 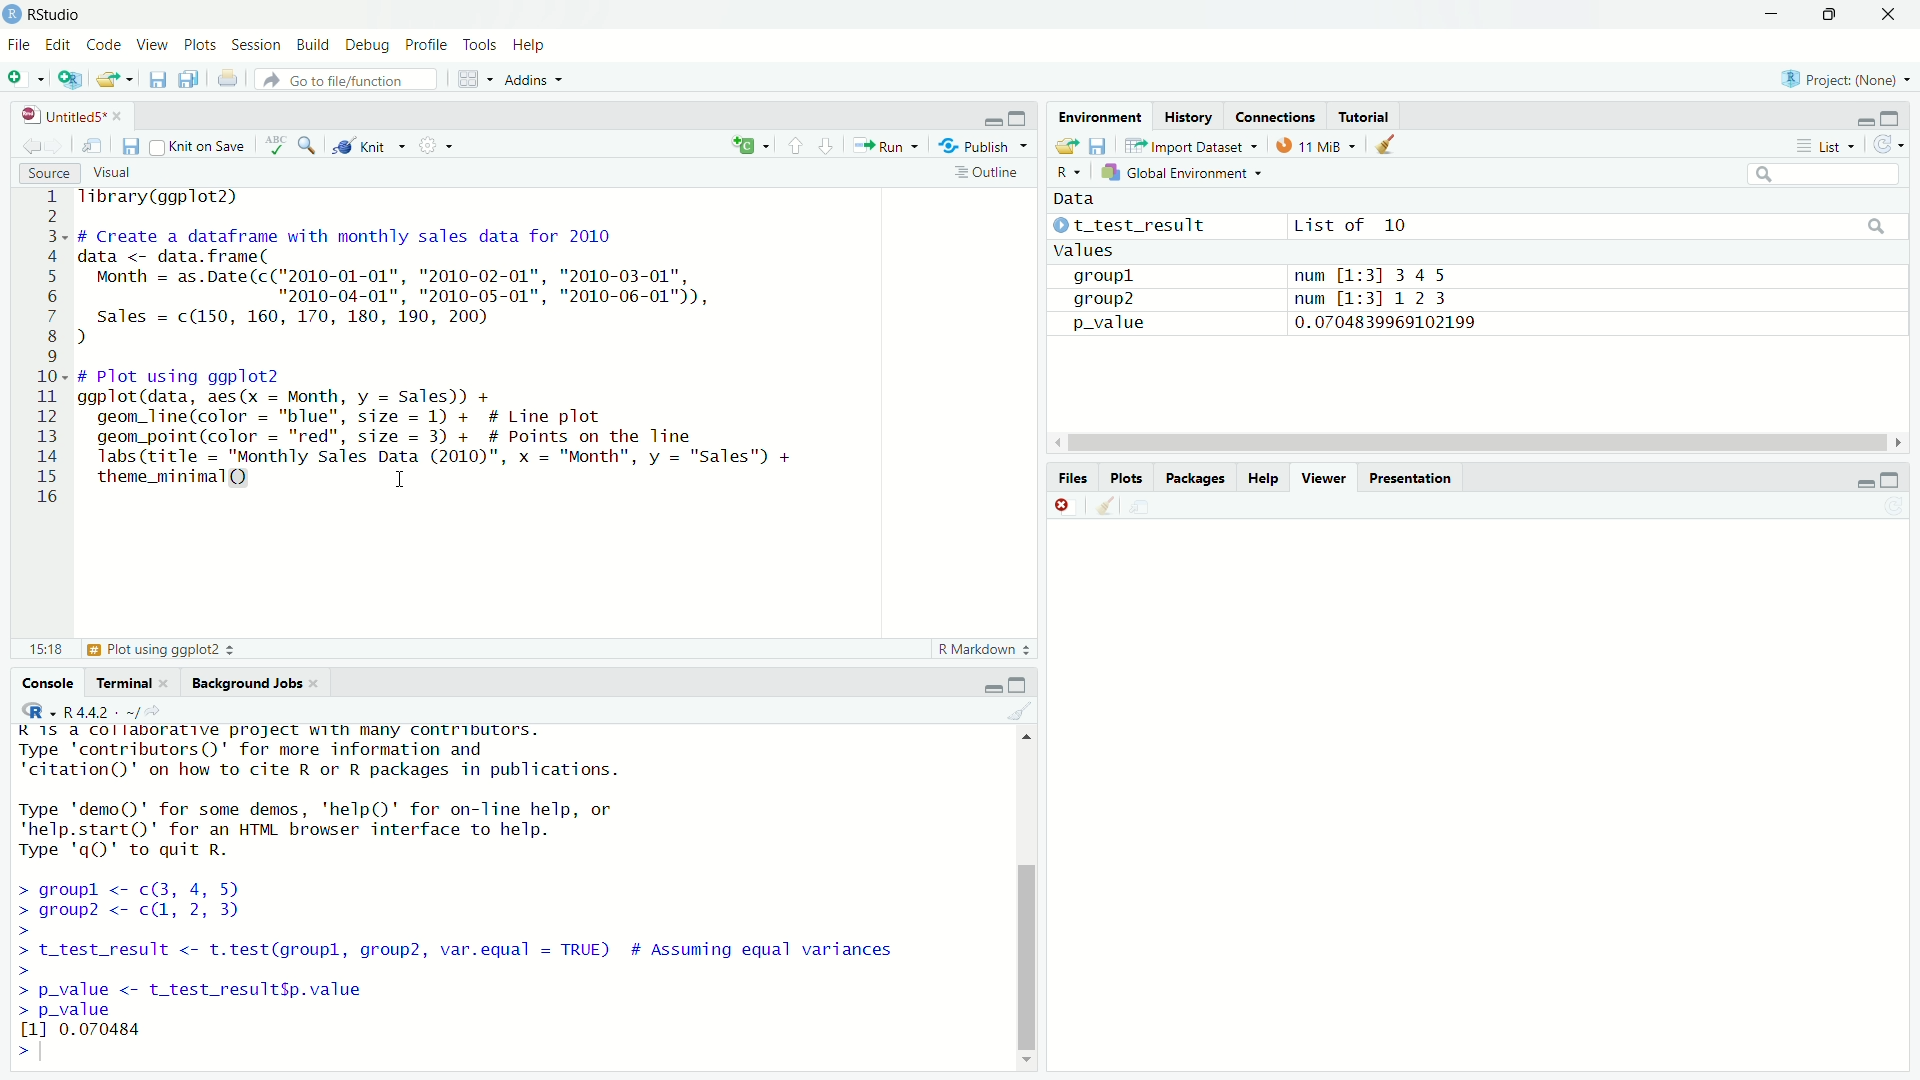 I want to click on workspace panel, so click(x=477, y=78).